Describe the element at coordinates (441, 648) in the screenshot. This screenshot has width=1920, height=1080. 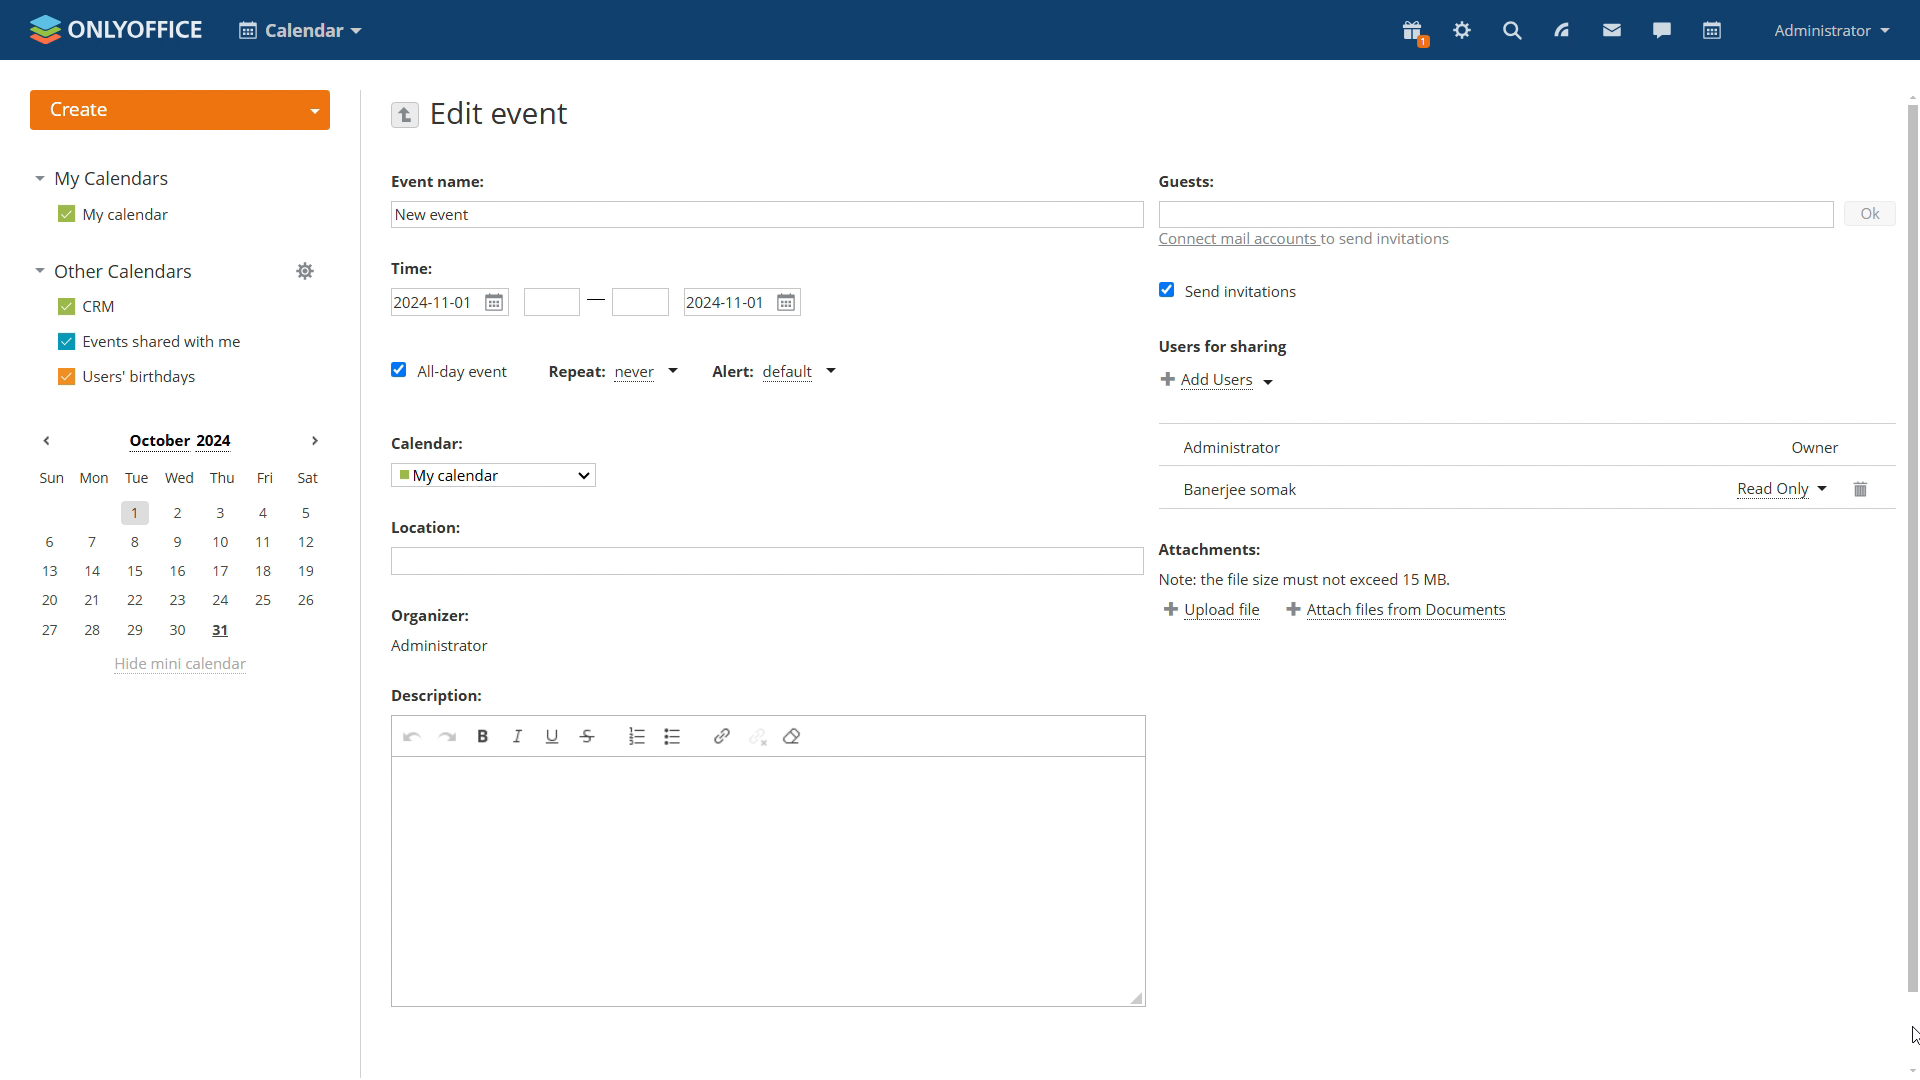
I see `organizer` at that location.